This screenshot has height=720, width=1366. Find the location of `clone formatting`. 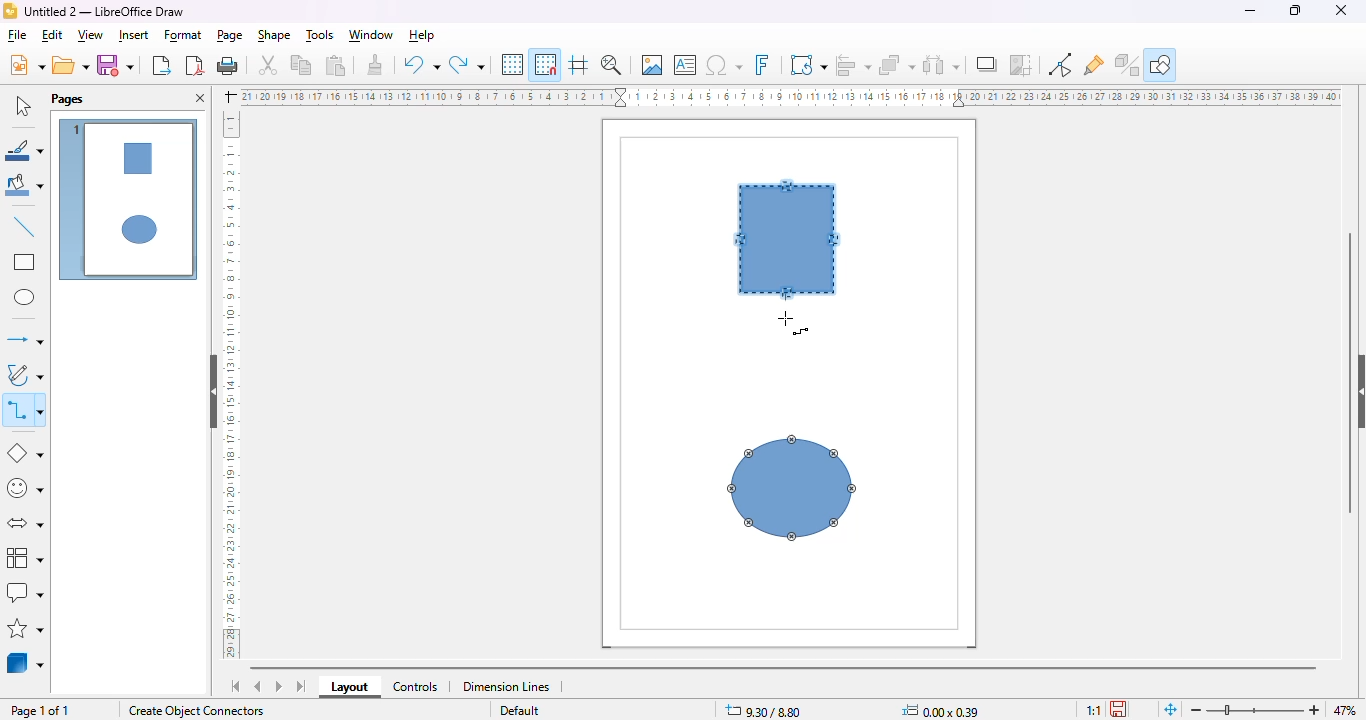

clone formatting is located at coordinates (375, 65).